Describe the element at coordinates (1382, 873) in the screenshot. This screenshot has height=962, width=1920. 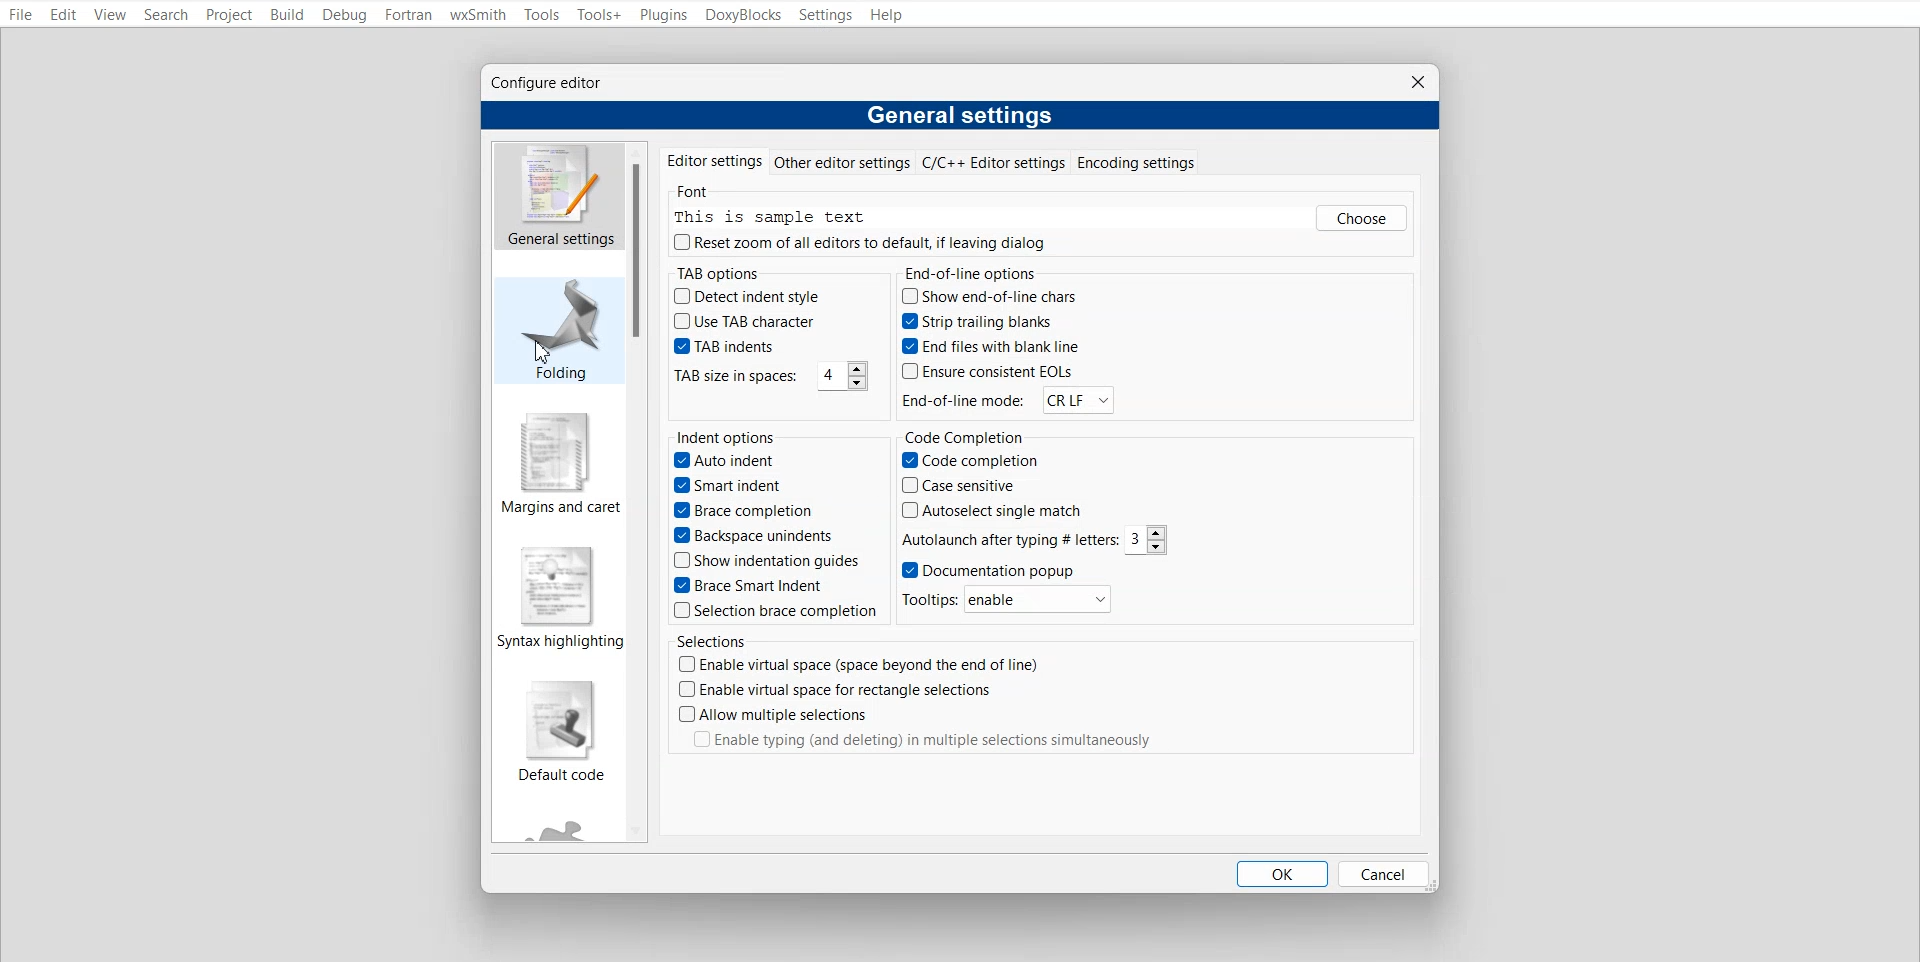
I see `Cancel` at that location.